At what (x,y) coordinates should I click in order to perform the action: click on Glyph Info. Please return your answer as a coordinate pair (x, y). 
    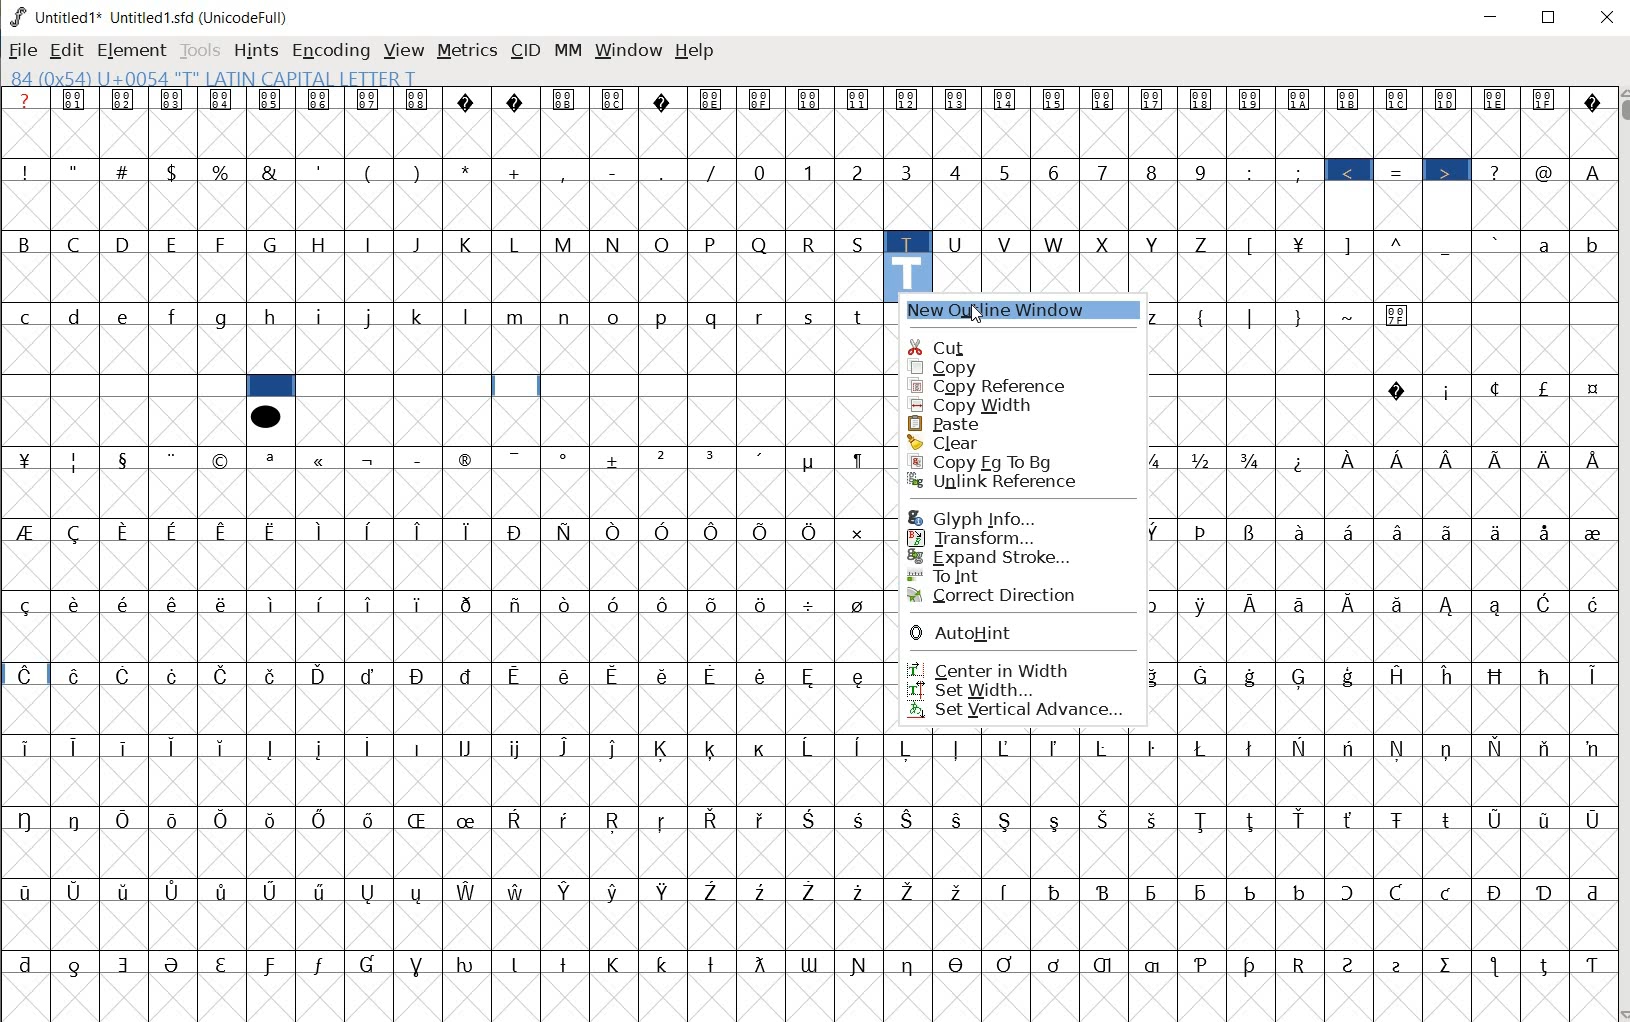
    Looking at the image, I should click on (968, 519).